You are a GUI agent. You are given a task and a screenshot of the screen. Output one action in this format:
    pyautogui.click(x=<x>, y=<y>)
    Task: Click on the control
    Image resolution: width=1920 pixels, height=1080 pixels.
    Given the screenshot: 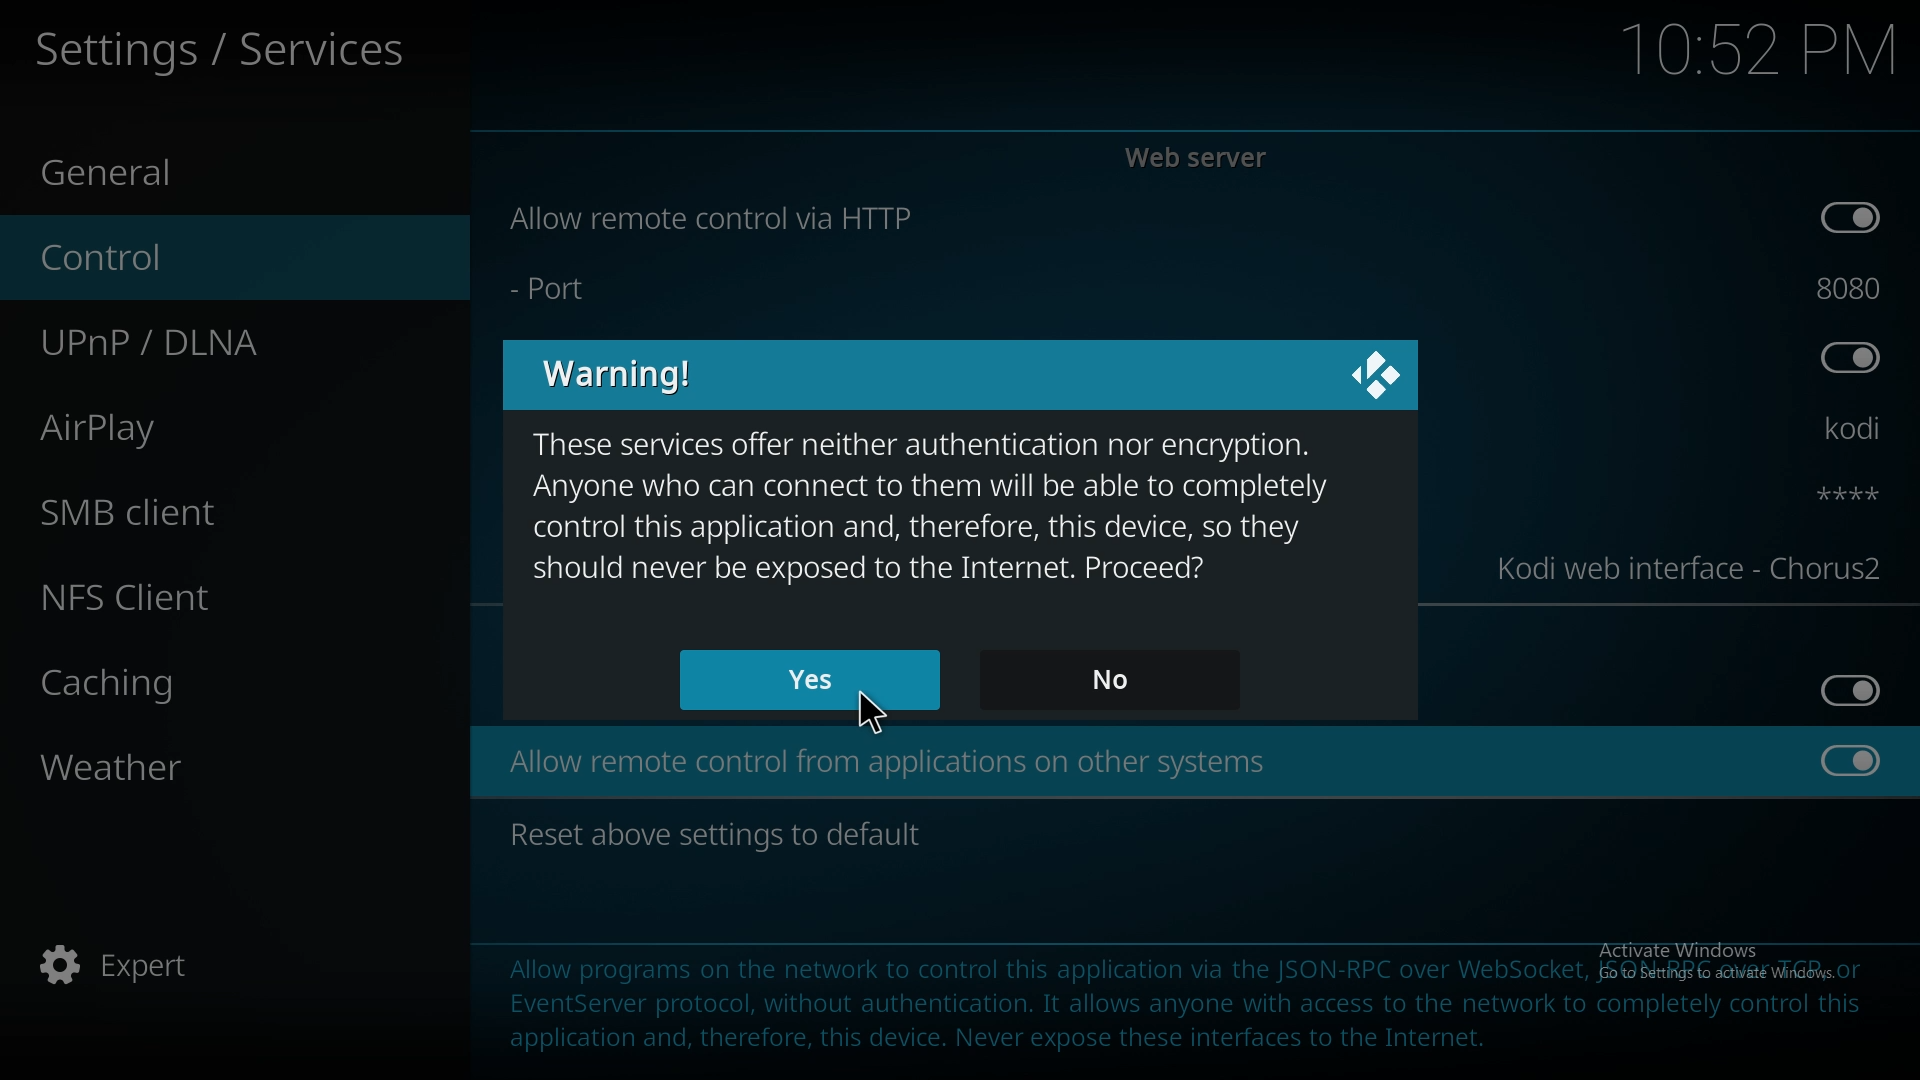 What is the action you would take?
    pyautogui.click(x=205, y=258)
    